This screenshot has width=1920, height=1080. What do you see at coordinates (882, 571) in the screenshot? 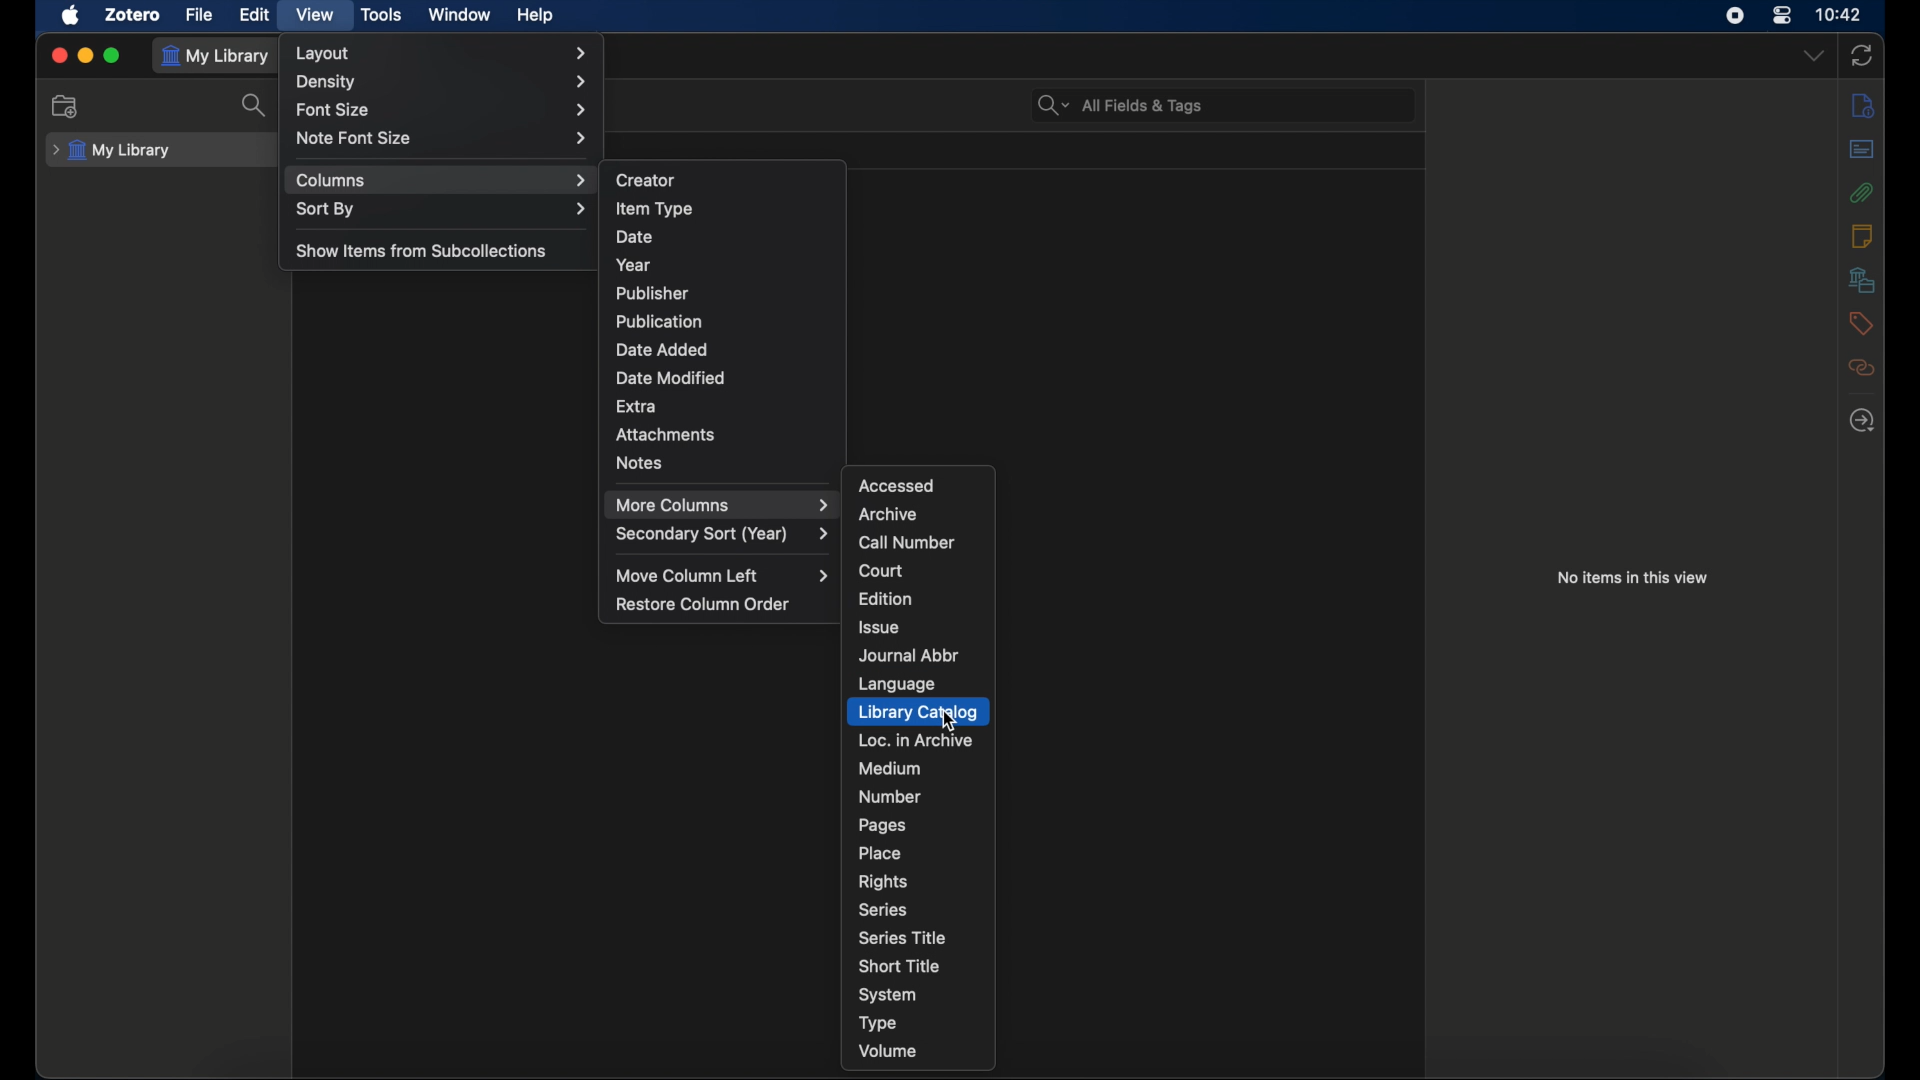
I see `court` at bounding box center [882, 571].